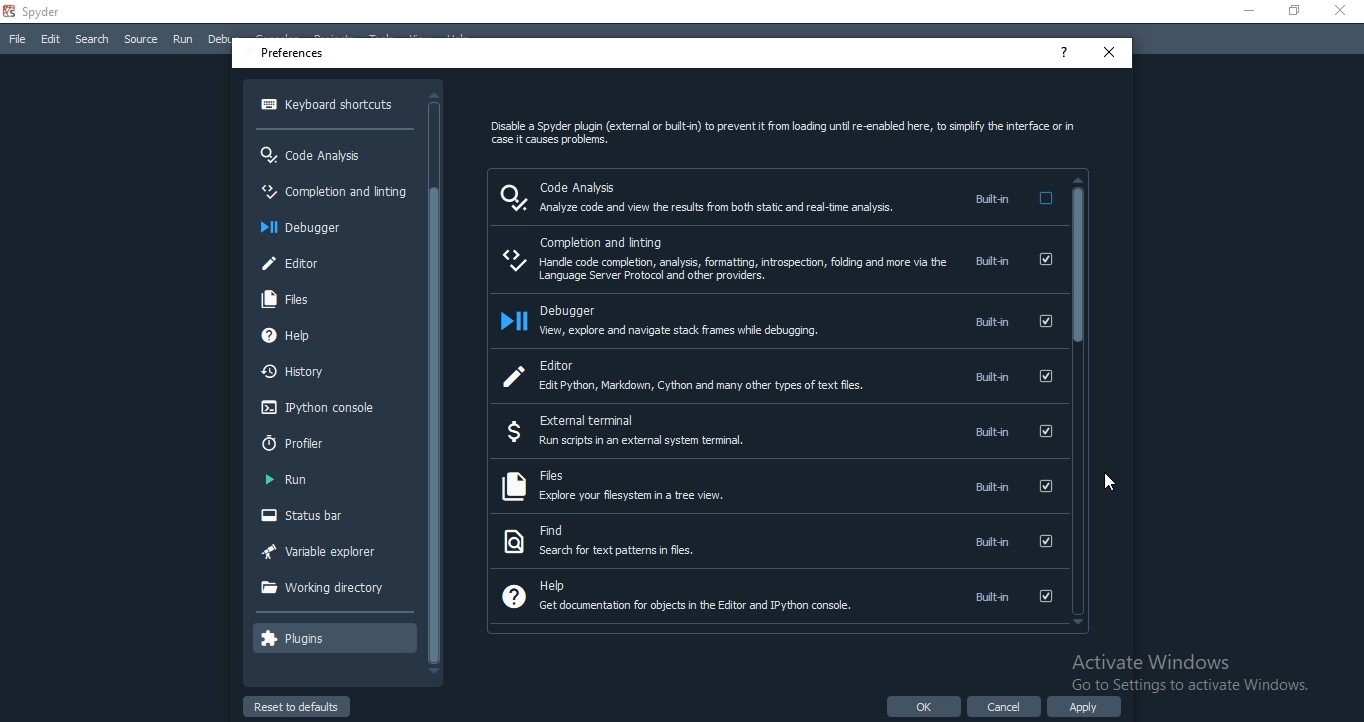 The height and width of the screenshot is (722, 1364). I want to click on spyder, so click(36, 11).